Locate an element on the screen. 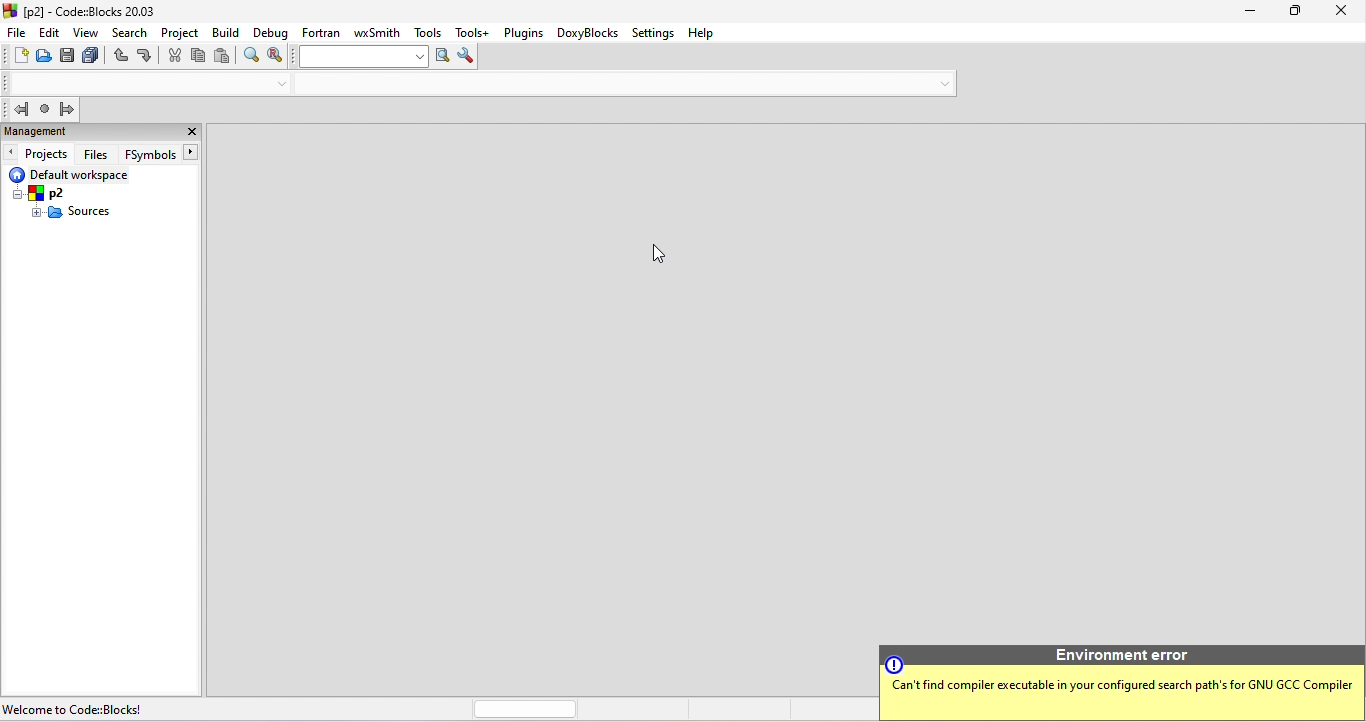  files is located at coordinates (100, 154).